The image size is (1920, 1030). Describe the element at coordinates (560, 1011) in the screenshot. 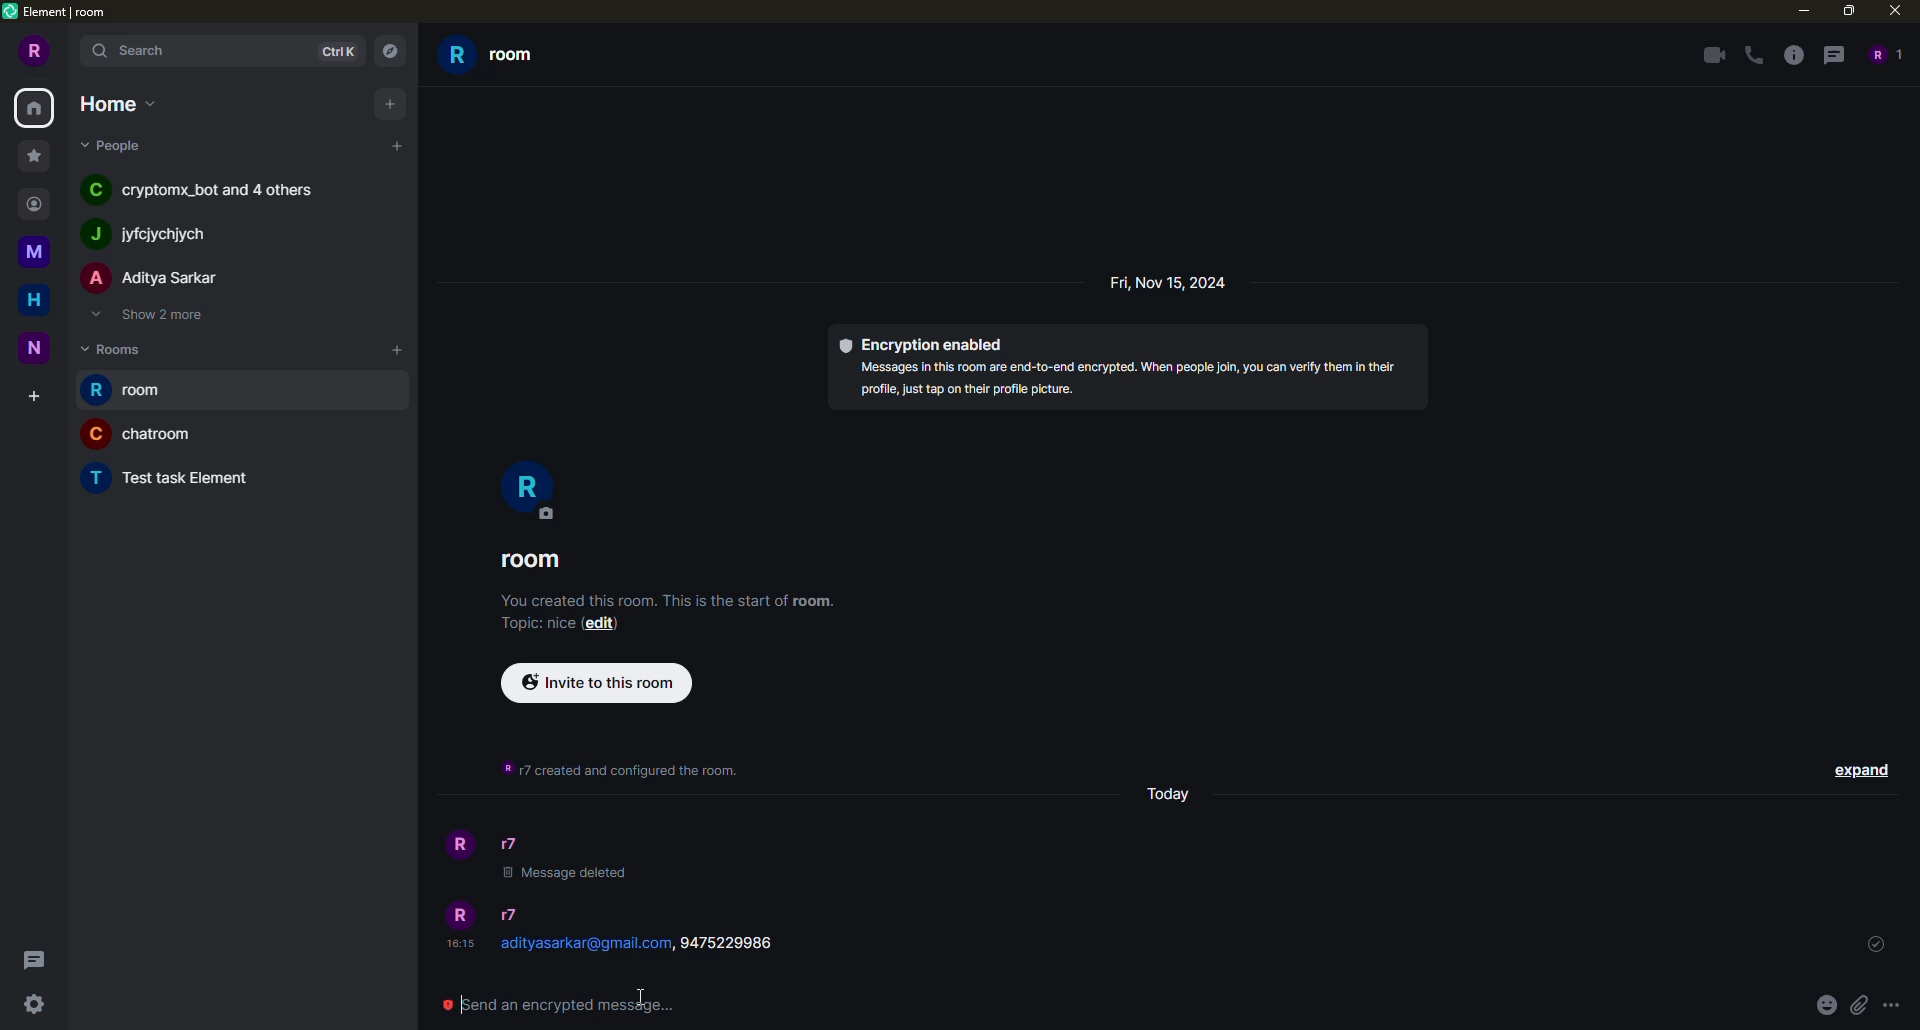

I see `Send an encrypted message` at that location.